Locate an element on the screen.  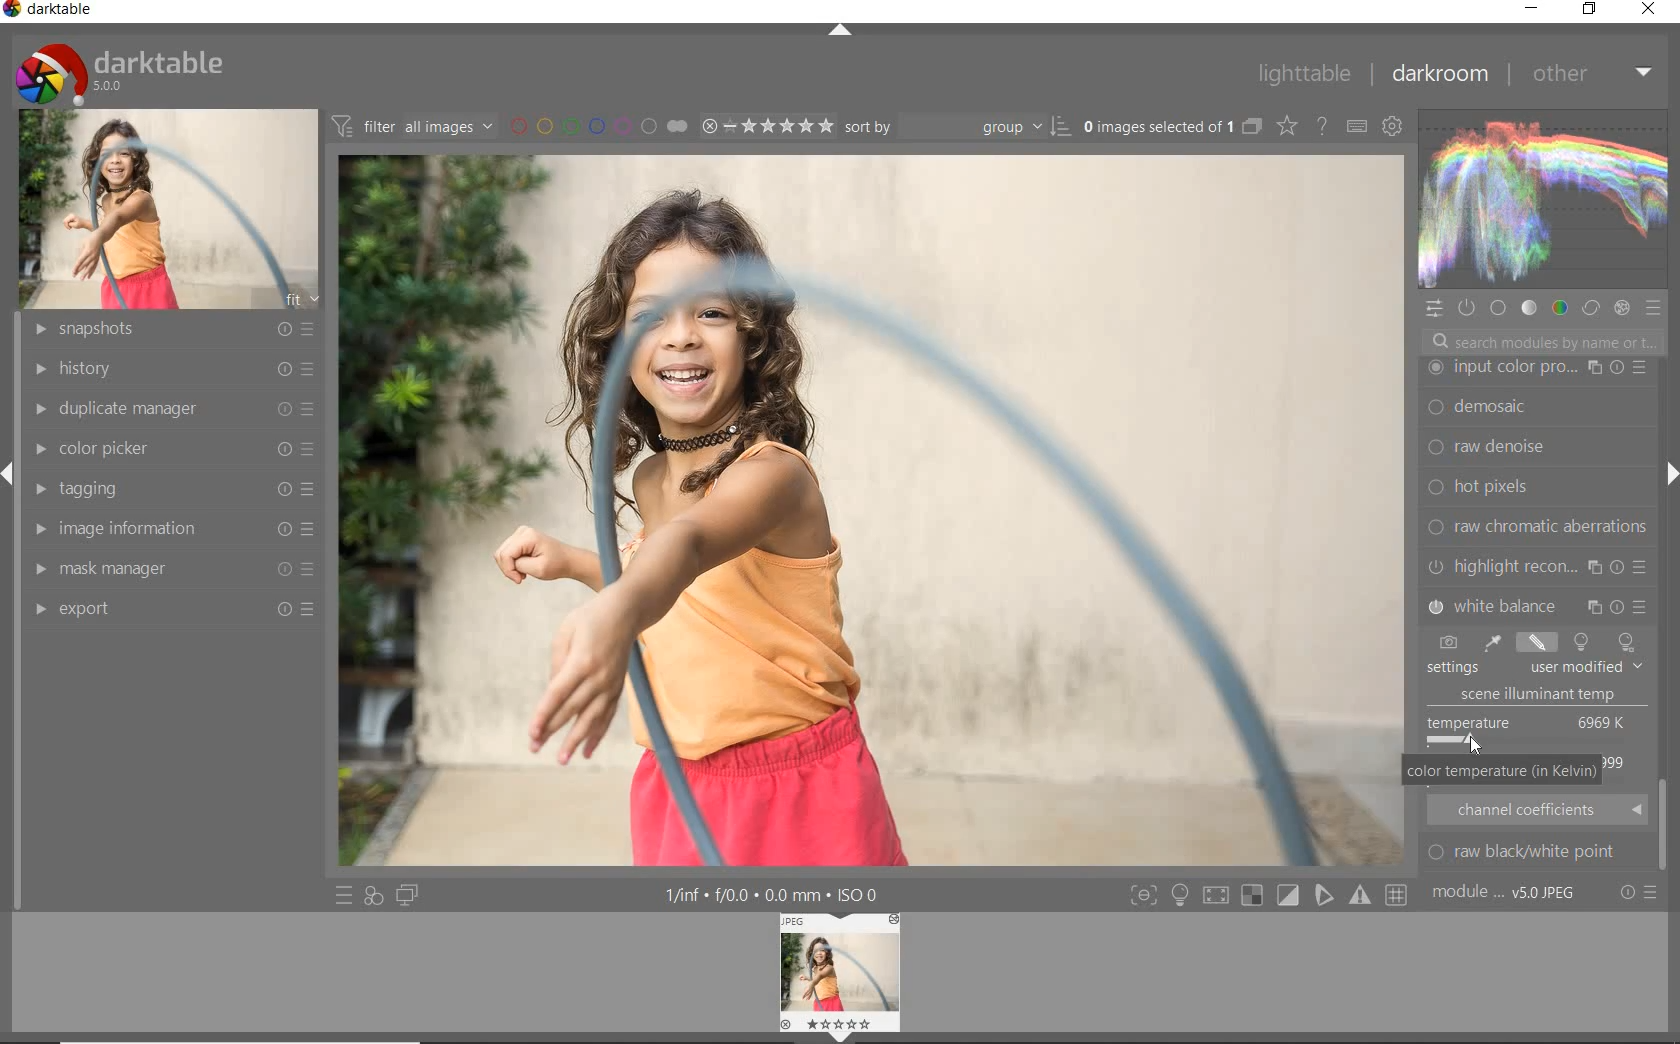
image preview is located at coordinates (841, 978).